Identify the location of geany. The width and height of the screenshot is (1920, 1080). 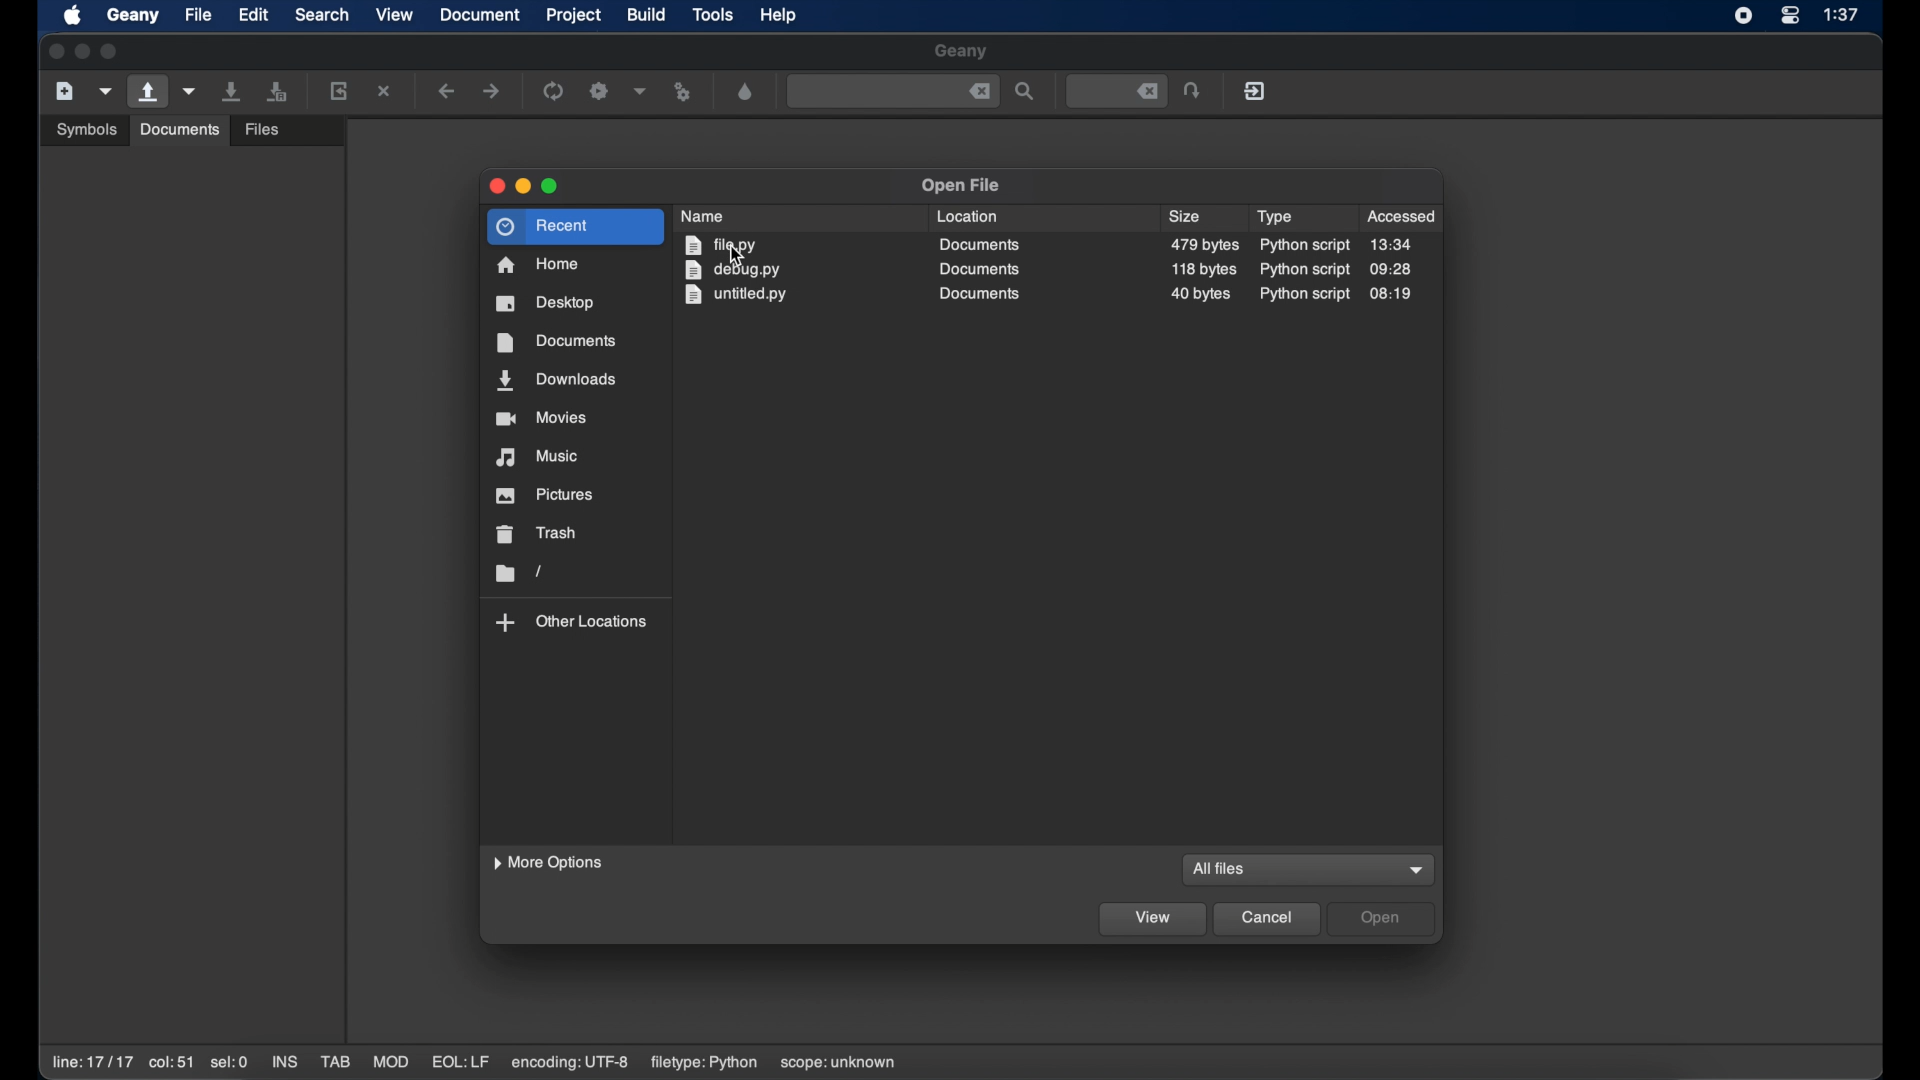
(961, 52).